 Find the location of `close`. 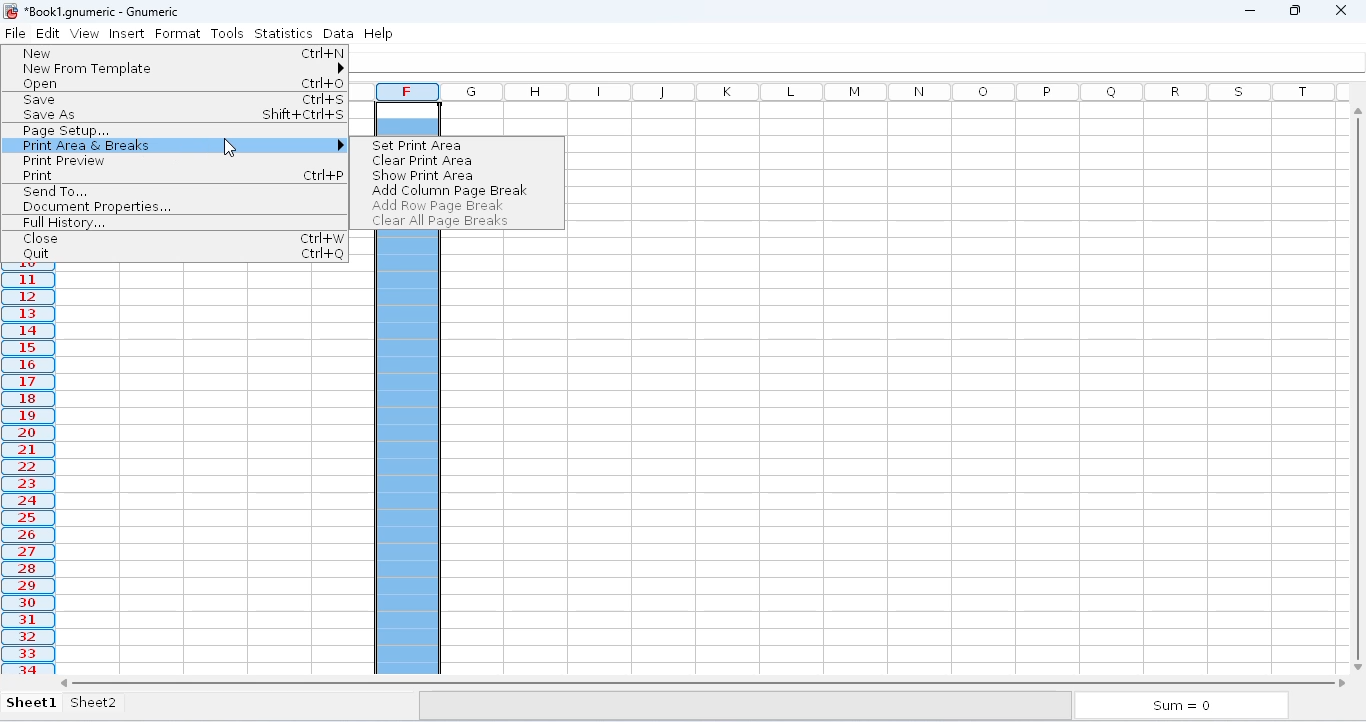

close is located at coordinates (39, 238).